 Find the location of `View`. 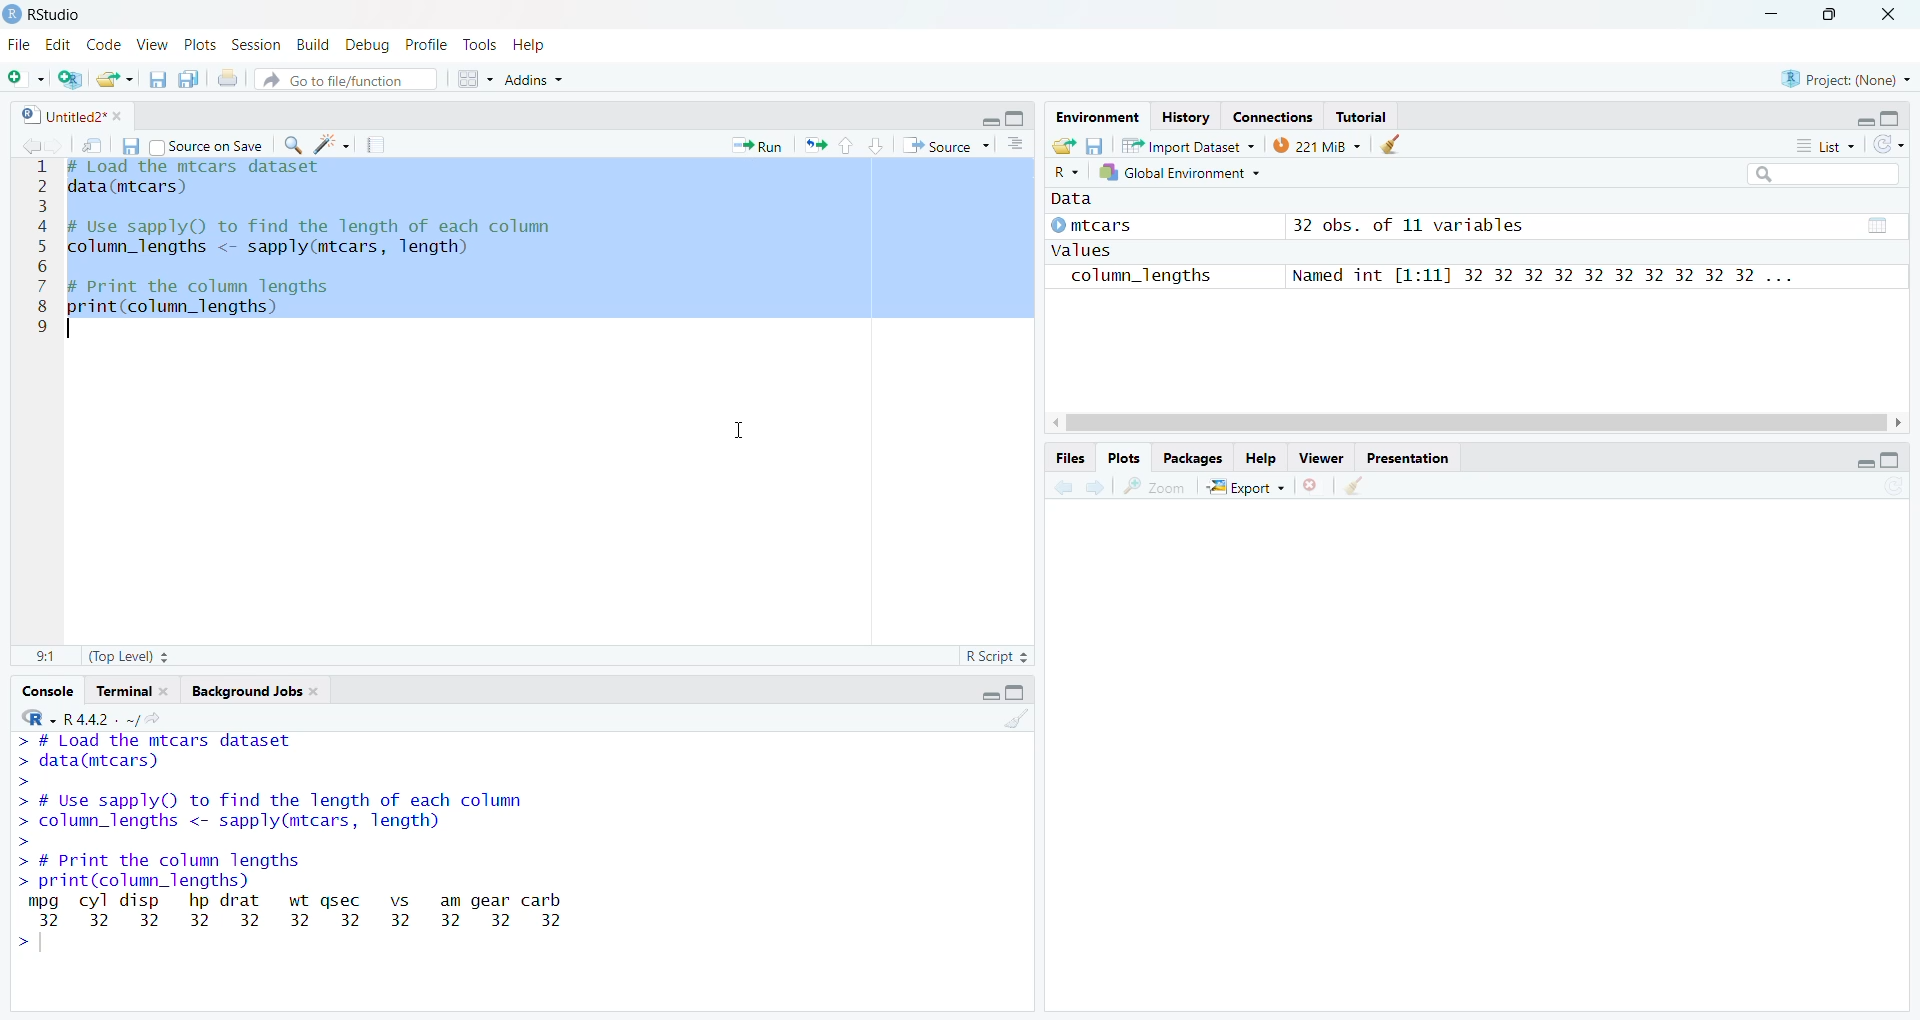

View is located at coordinates (153, 44).